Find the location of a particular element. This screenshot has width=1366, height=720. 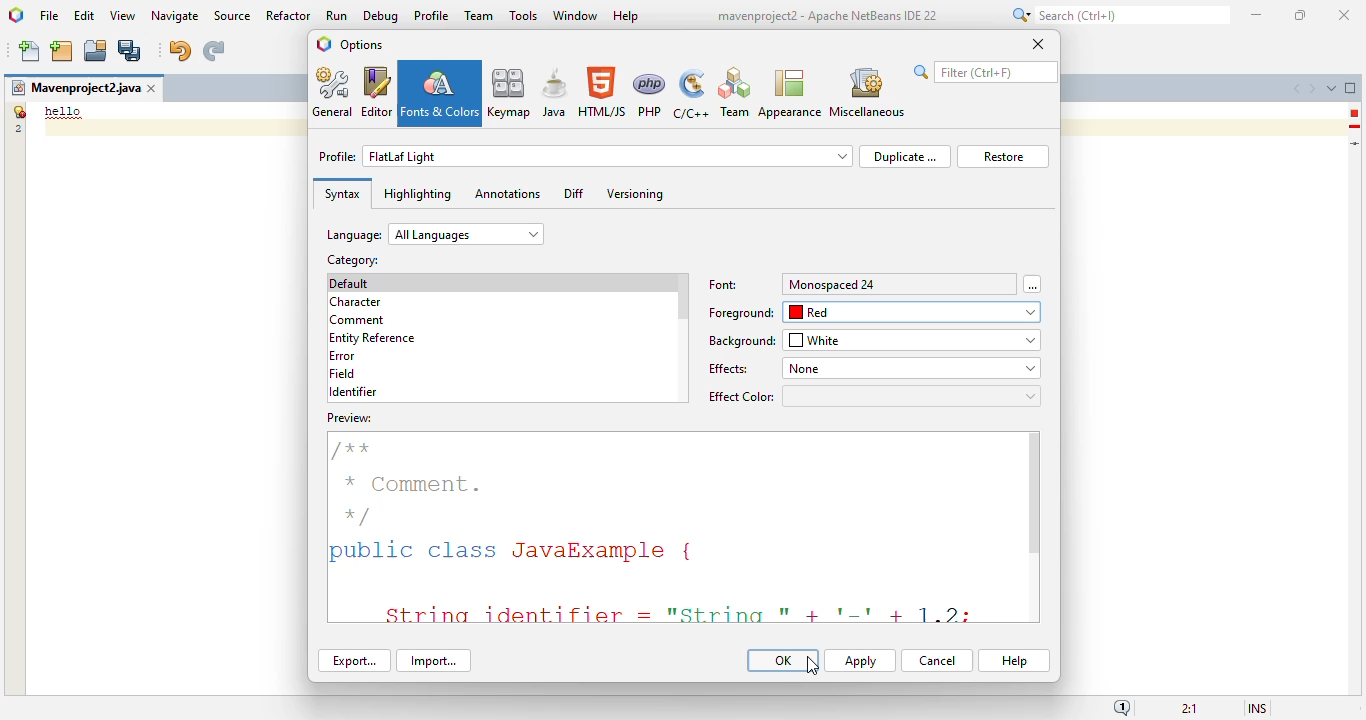

team is located at coordinates (479, 15).